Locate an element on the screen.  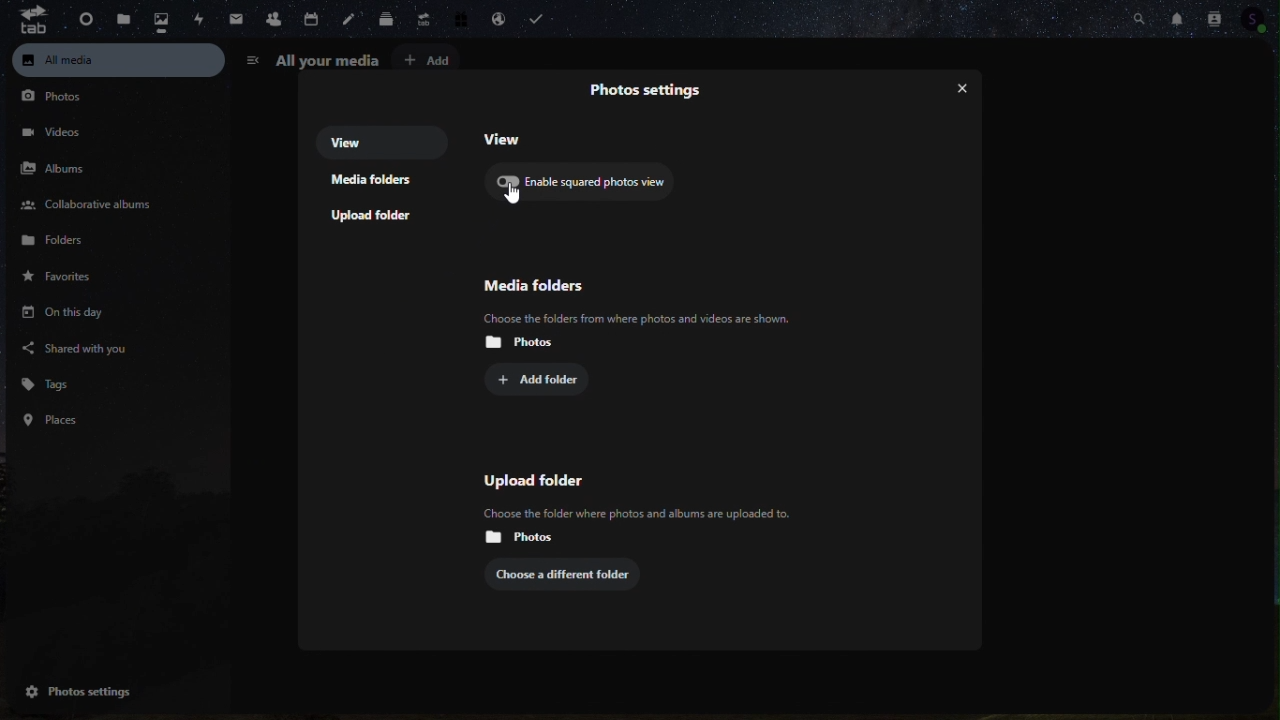
On this day is located at coordinates (59, 314).